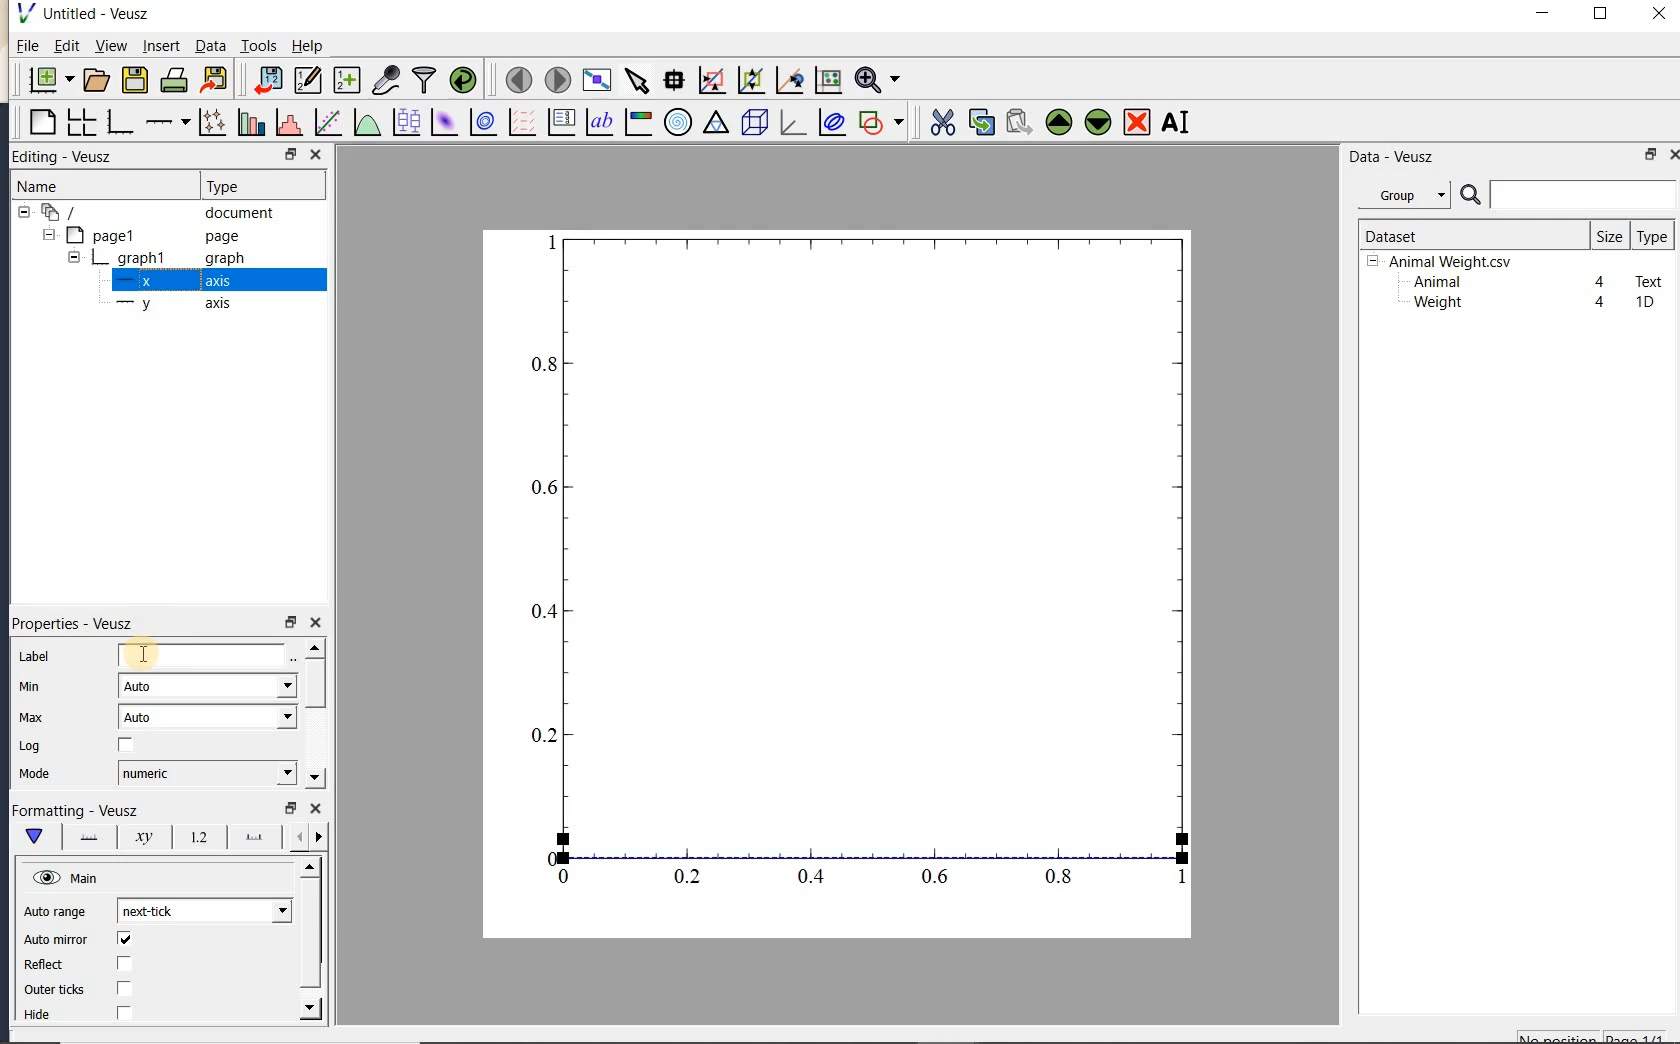  Describe the element at coordinates (790, 81) in the screenshot. I see `click to recenter graph axes` at that location.